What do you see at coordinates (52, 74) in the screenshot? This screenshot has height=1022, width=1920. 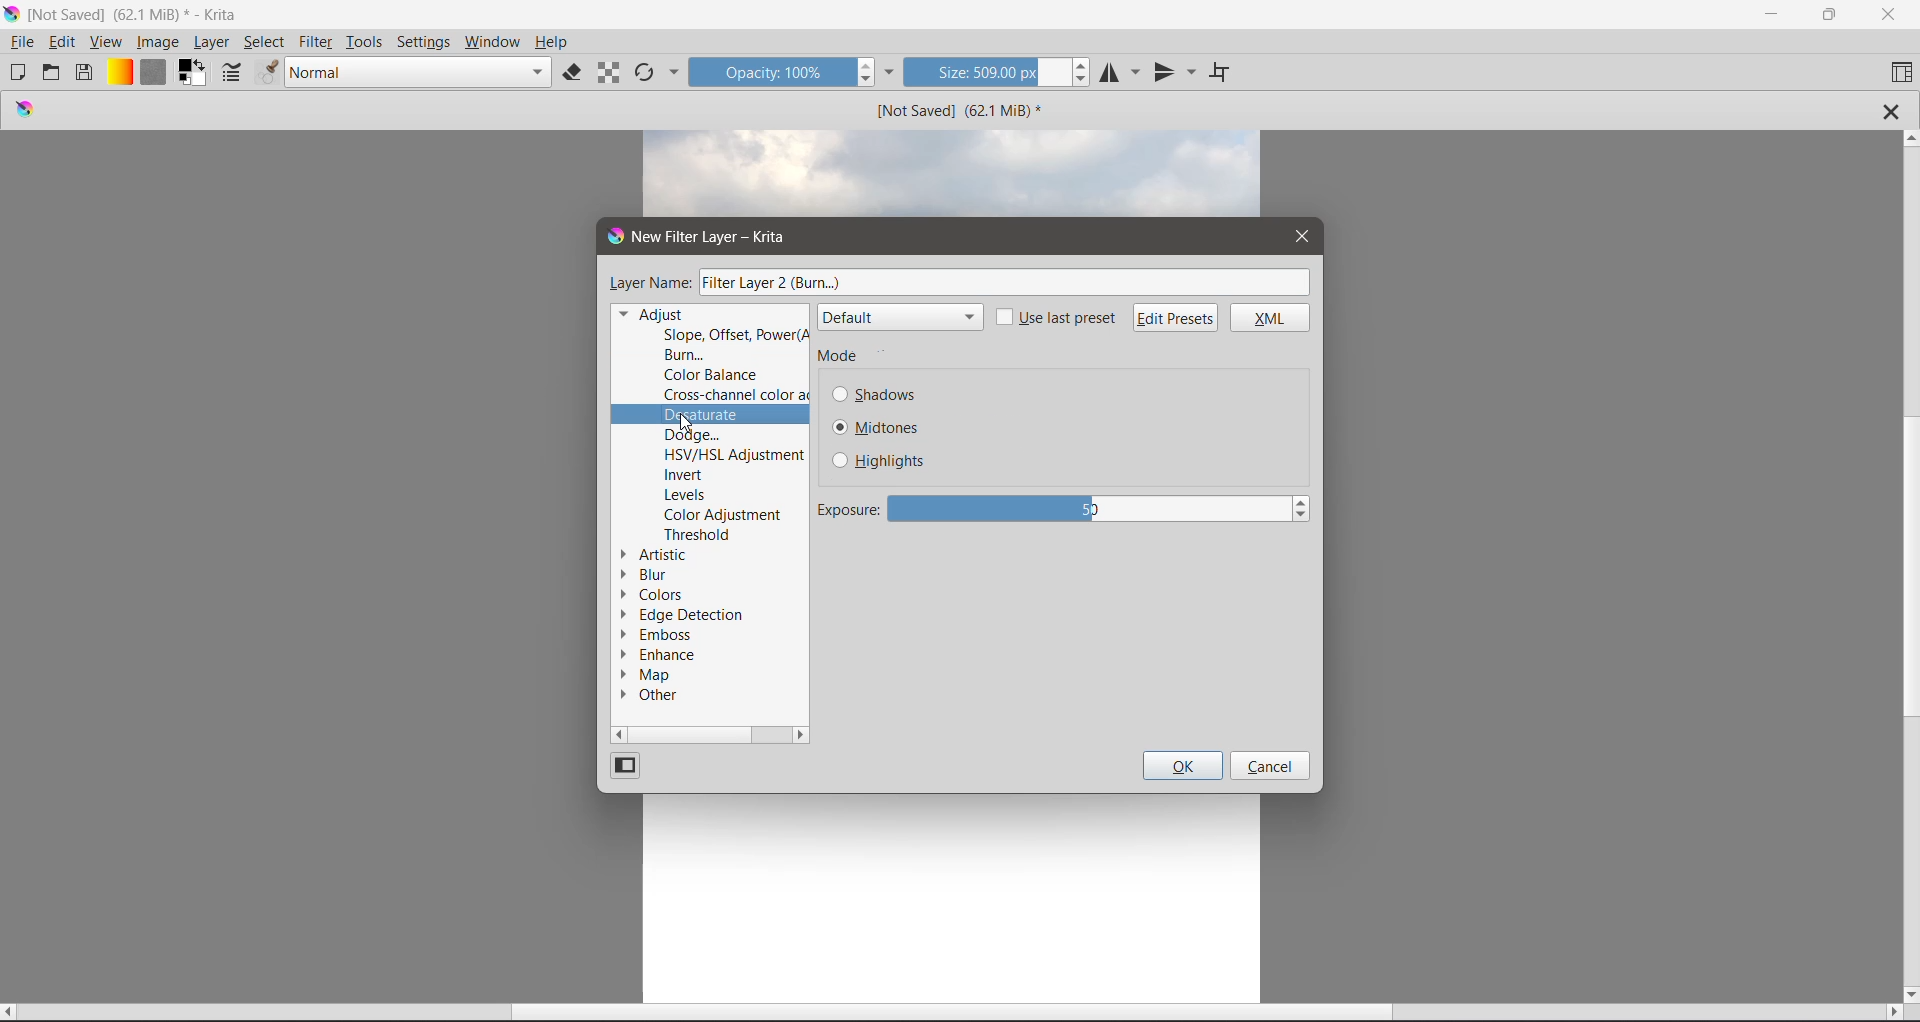 I see `Open an existing Document` at bounding box center [52, 74].